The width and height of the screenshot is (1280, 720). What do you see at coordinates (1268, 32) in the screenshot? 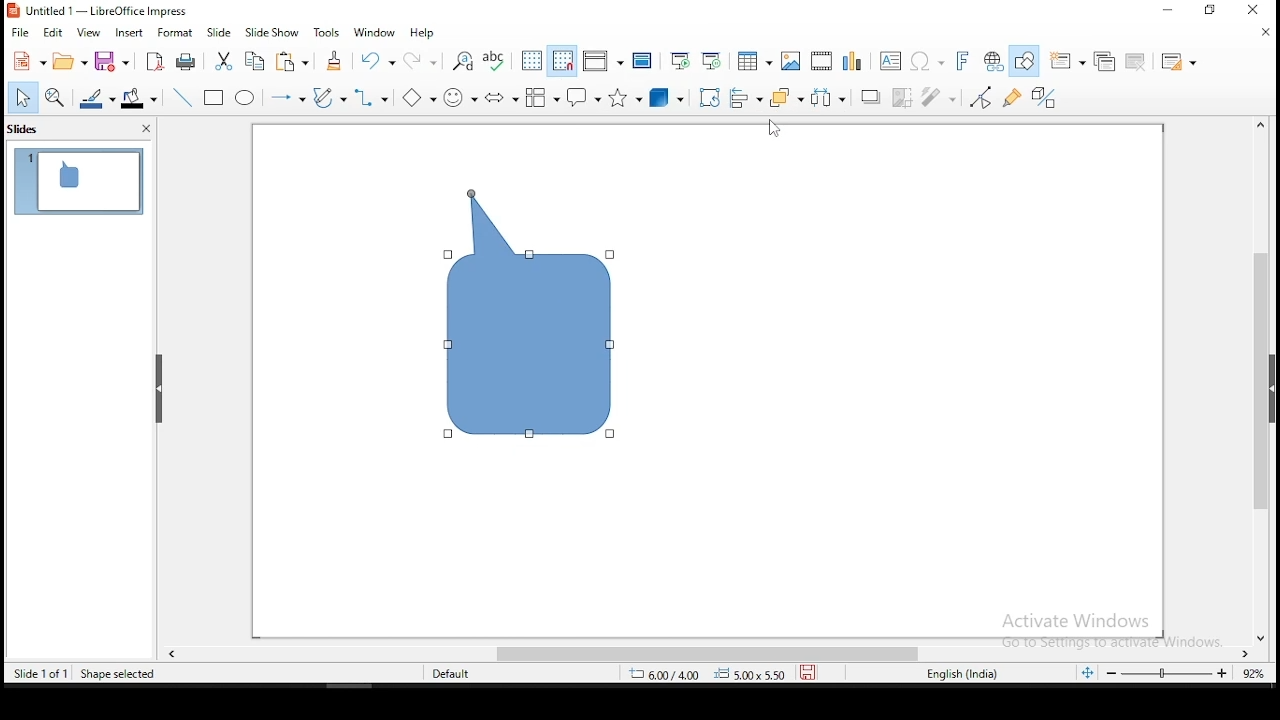
I see `close` at bounding box center [1268, 32].